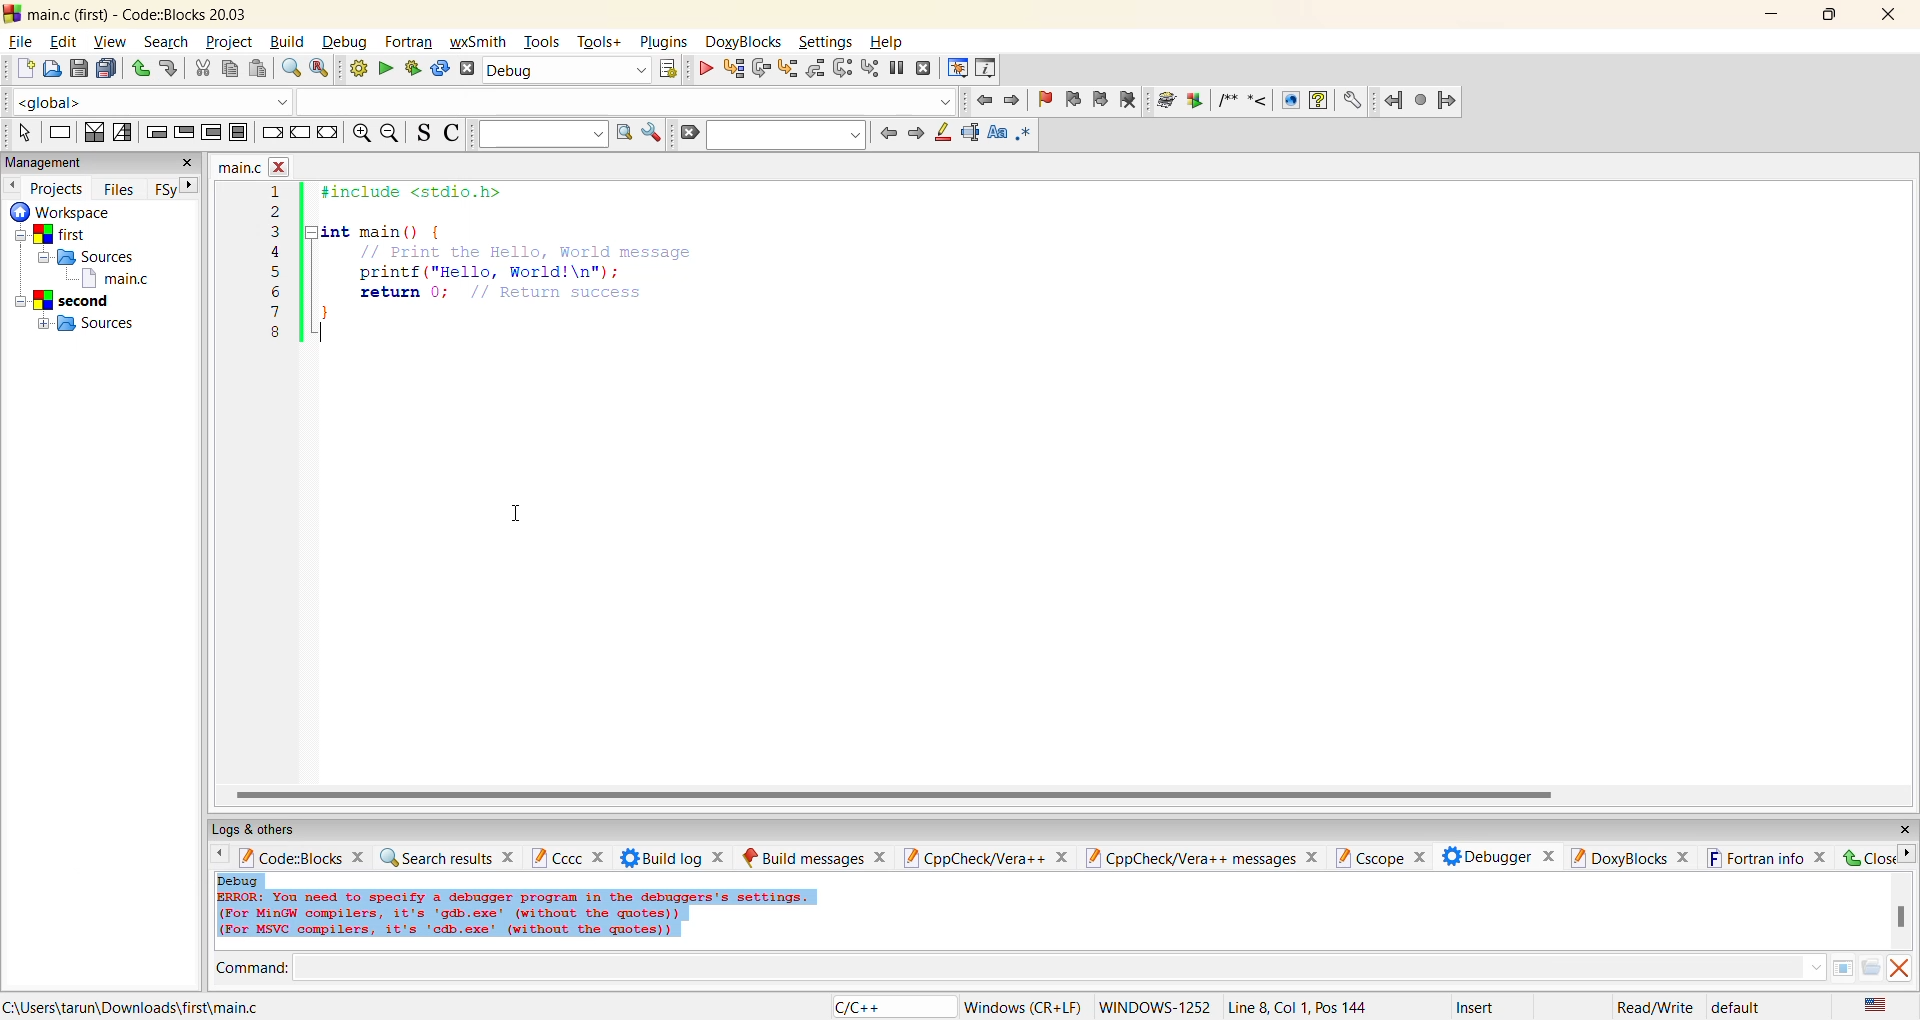  I want to click on build, so click(289, 40).